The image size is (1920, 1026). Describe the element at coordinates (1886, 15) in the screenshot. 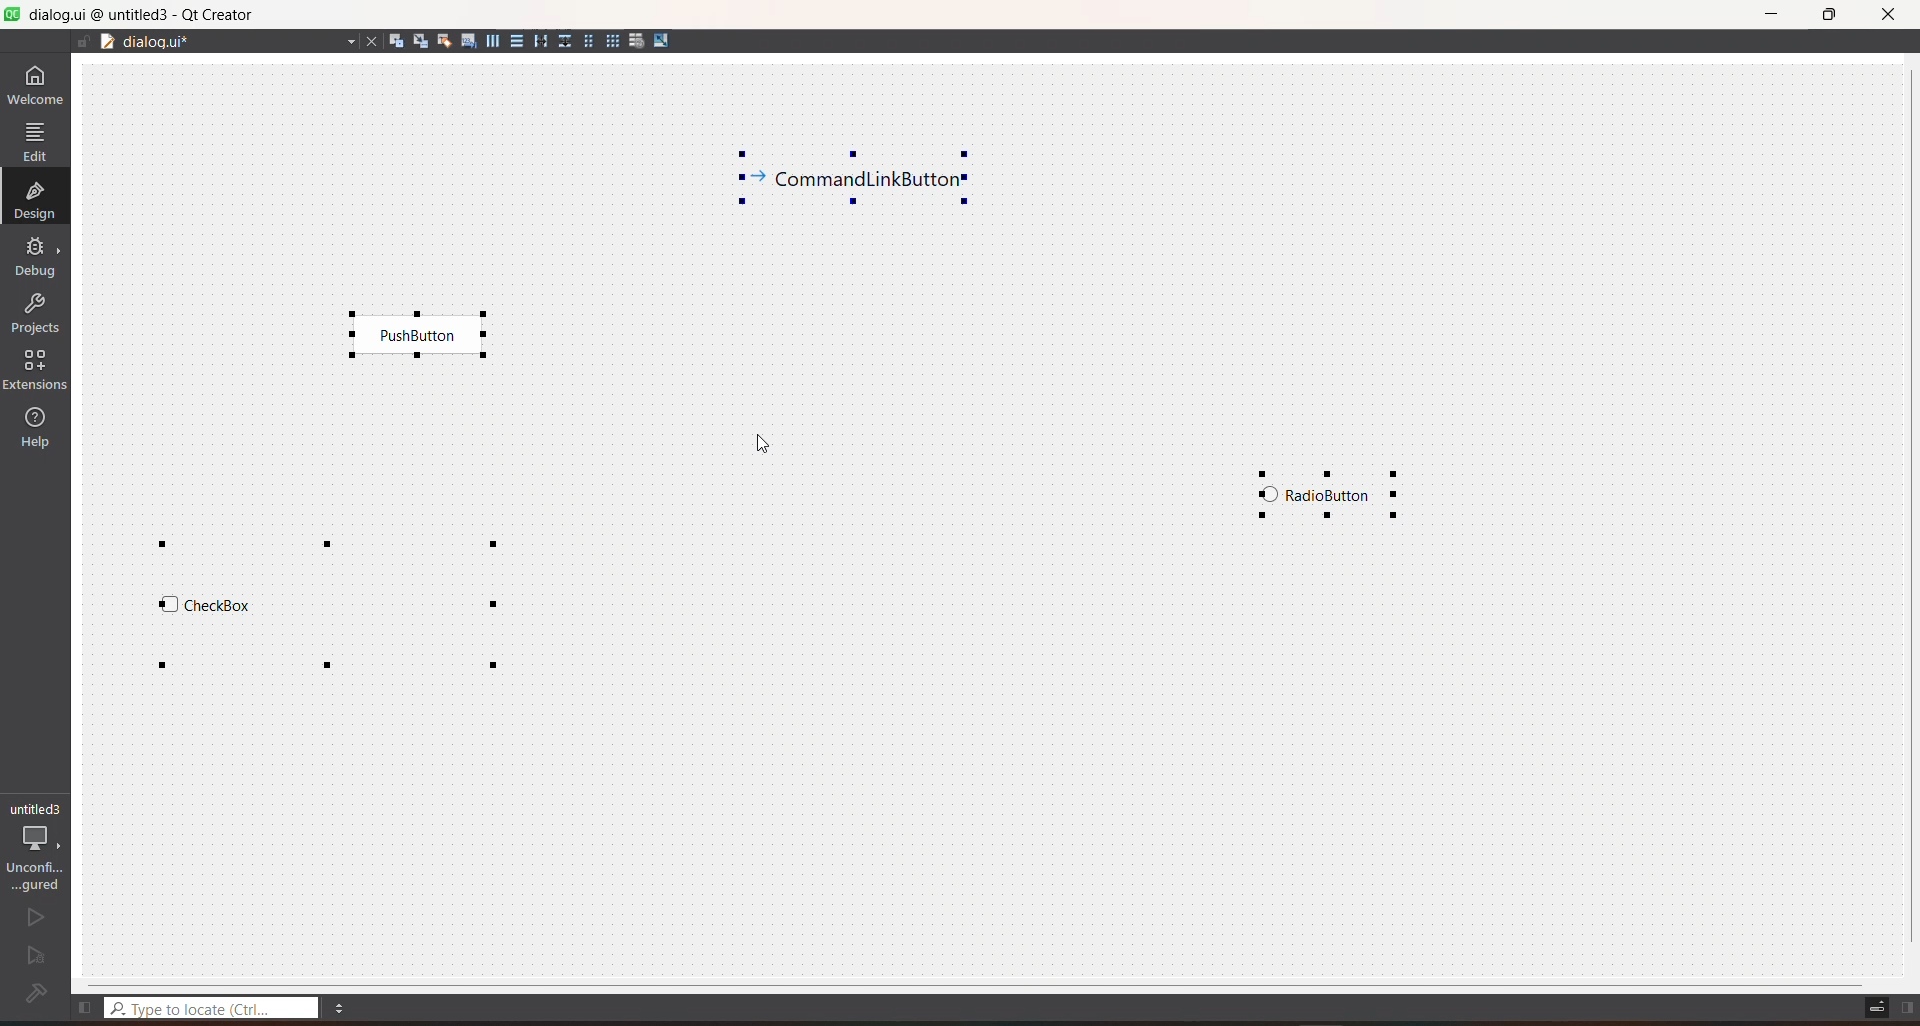

I see `close` at that location.